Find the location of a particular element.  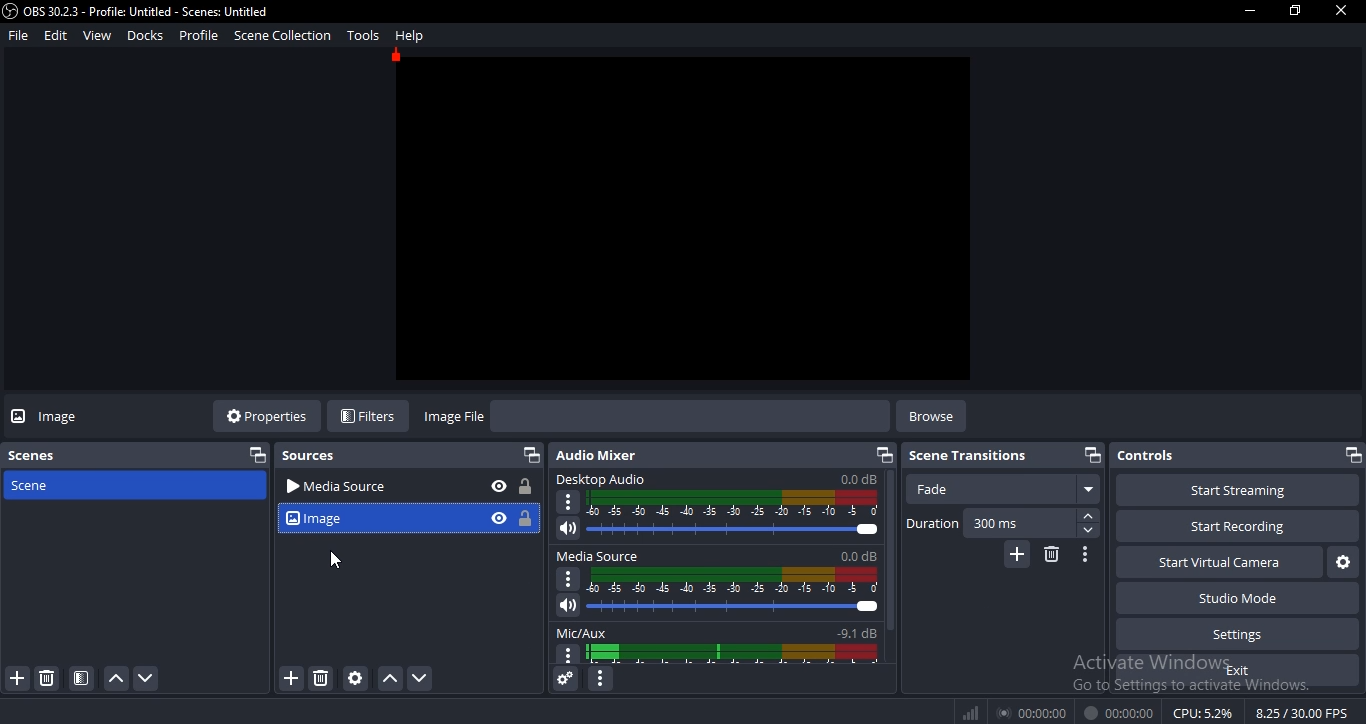

options is located at coordinates (566, 580).